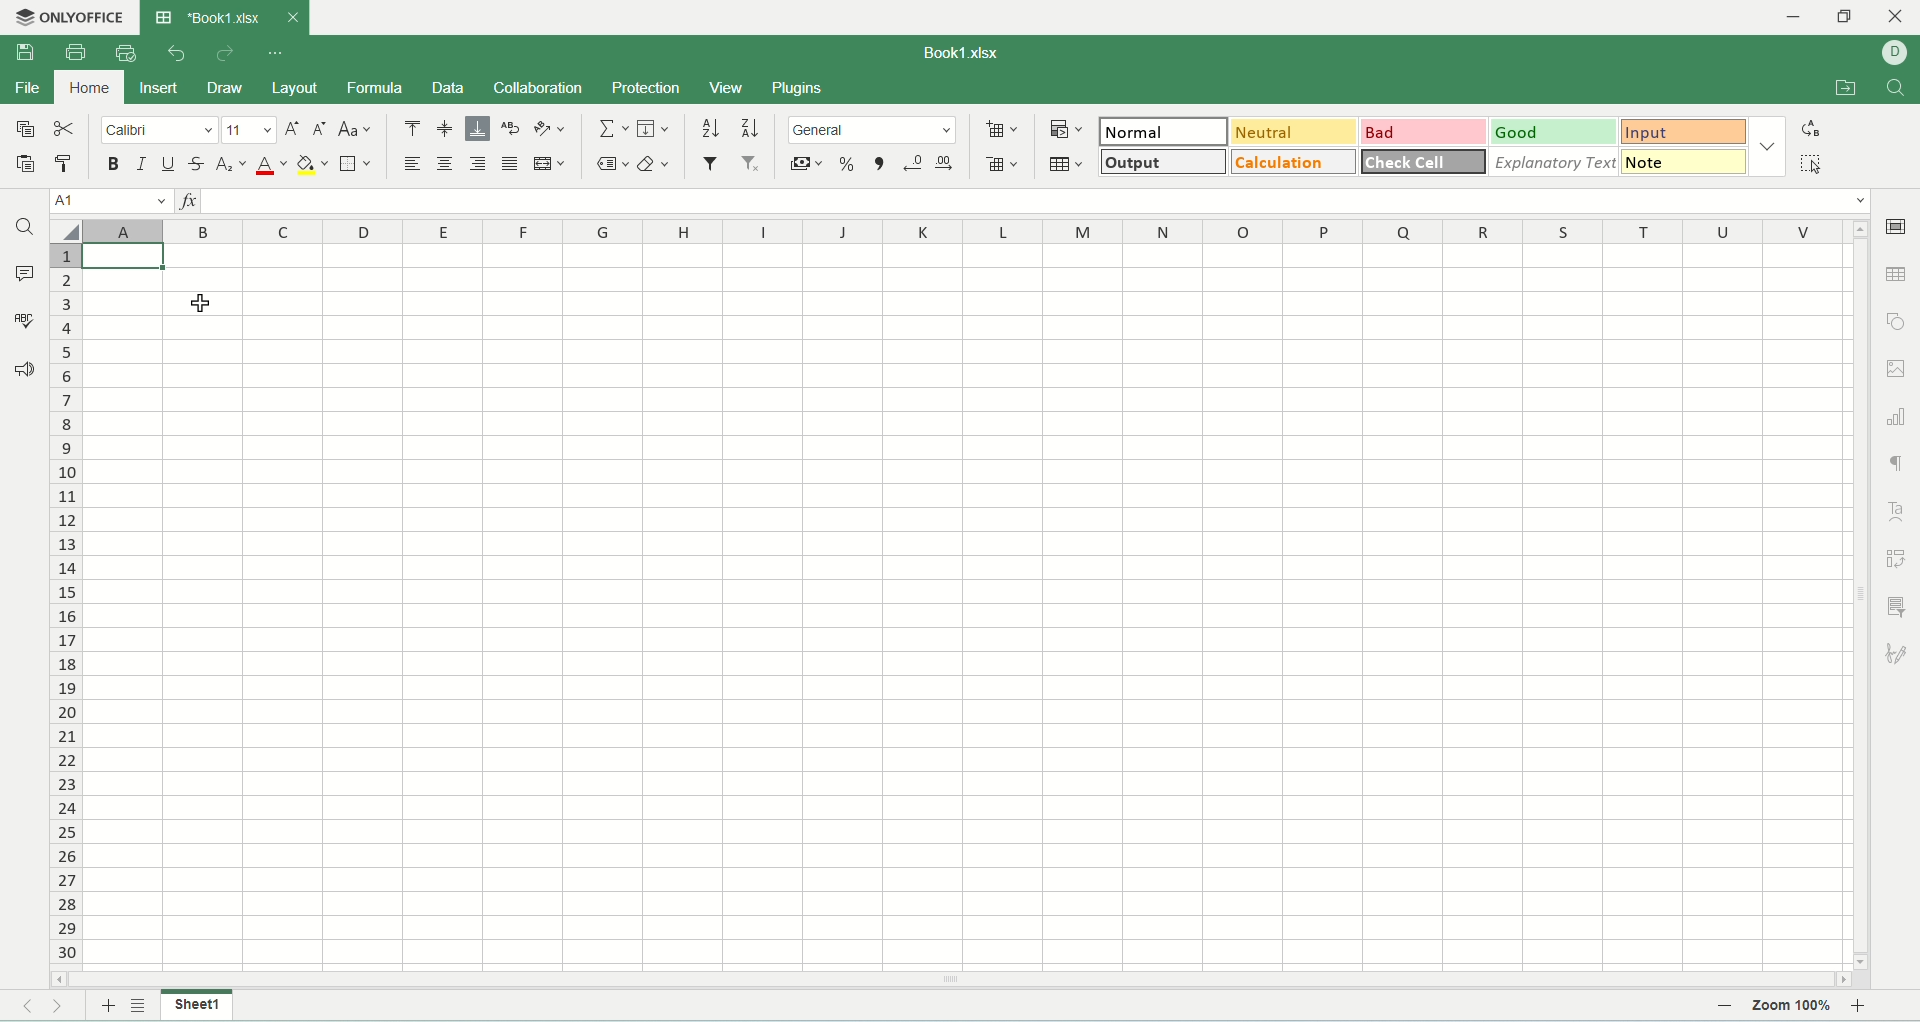  I want to click on number format, so click(875, 128).